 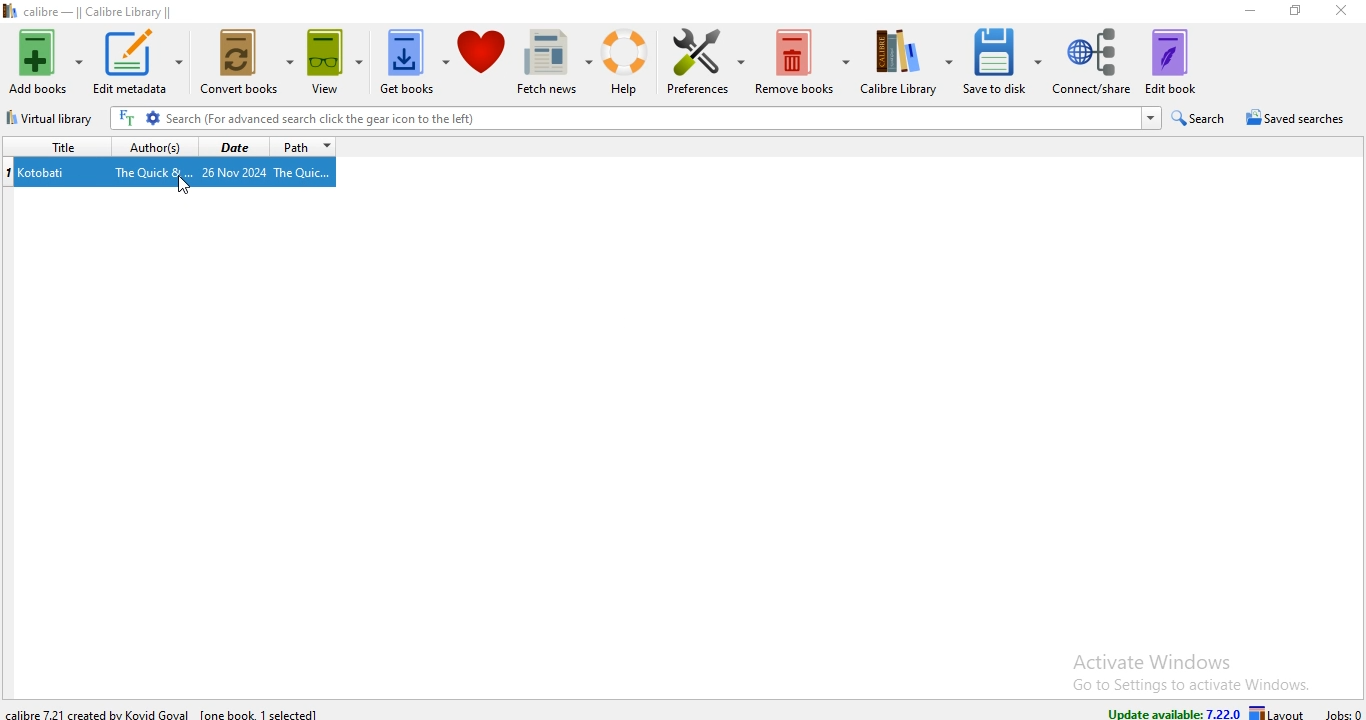 I want to click on edit book, so click(x=1171, y=61).